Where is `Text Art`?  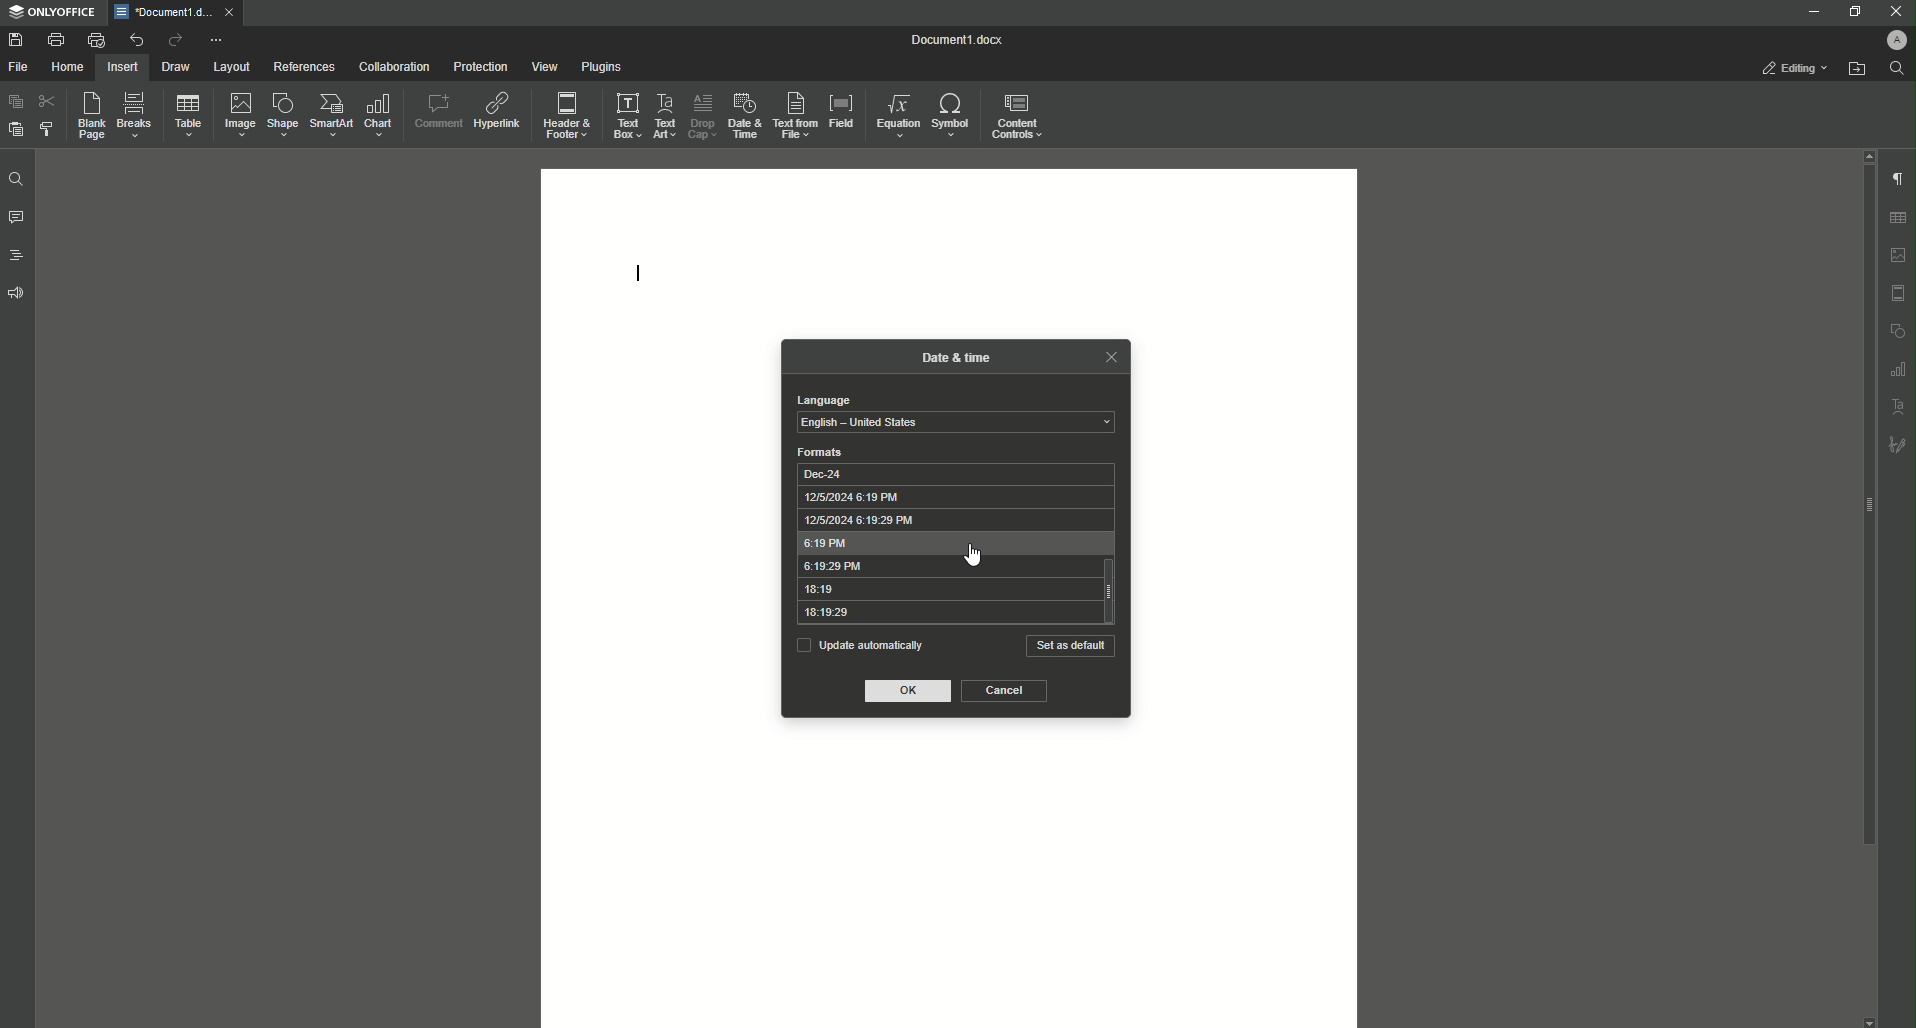 Text Art is located at coordinates (666, 113).